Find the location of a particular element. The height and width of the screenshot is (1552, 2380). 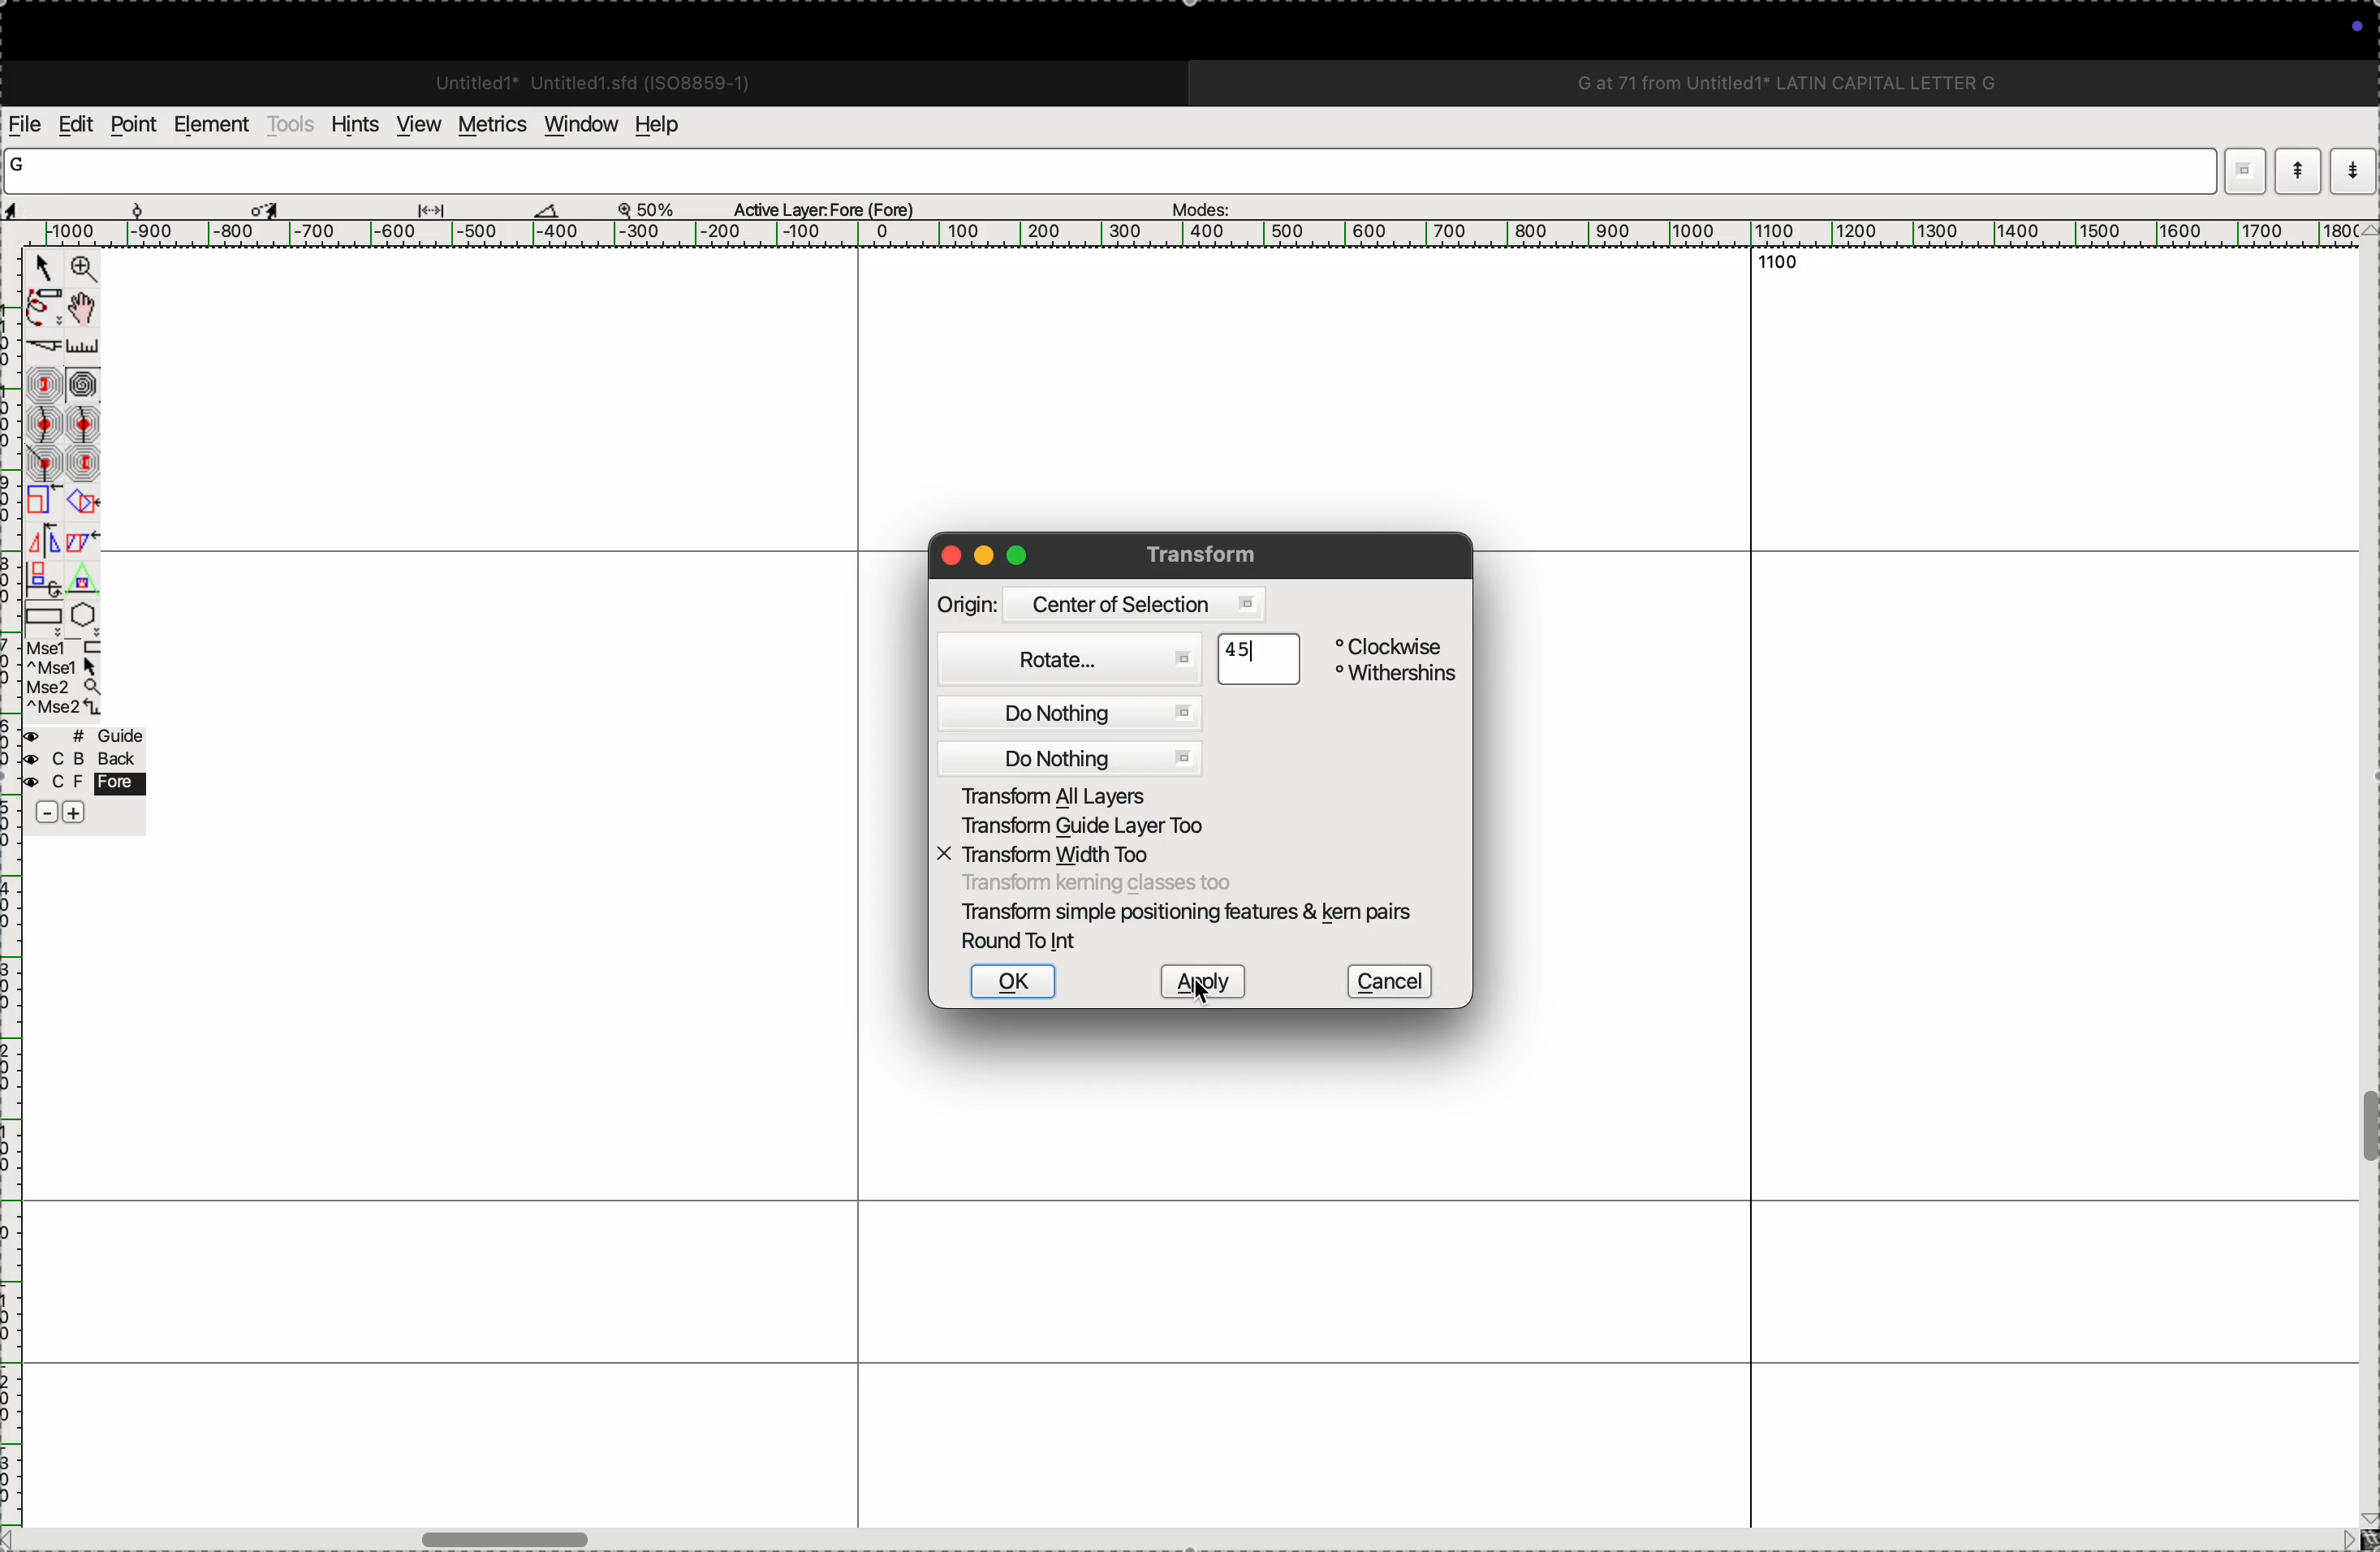

G at 71 from Untitled1 LATIN CAPITAL LETTER G is located at coordinates (1781, 80).